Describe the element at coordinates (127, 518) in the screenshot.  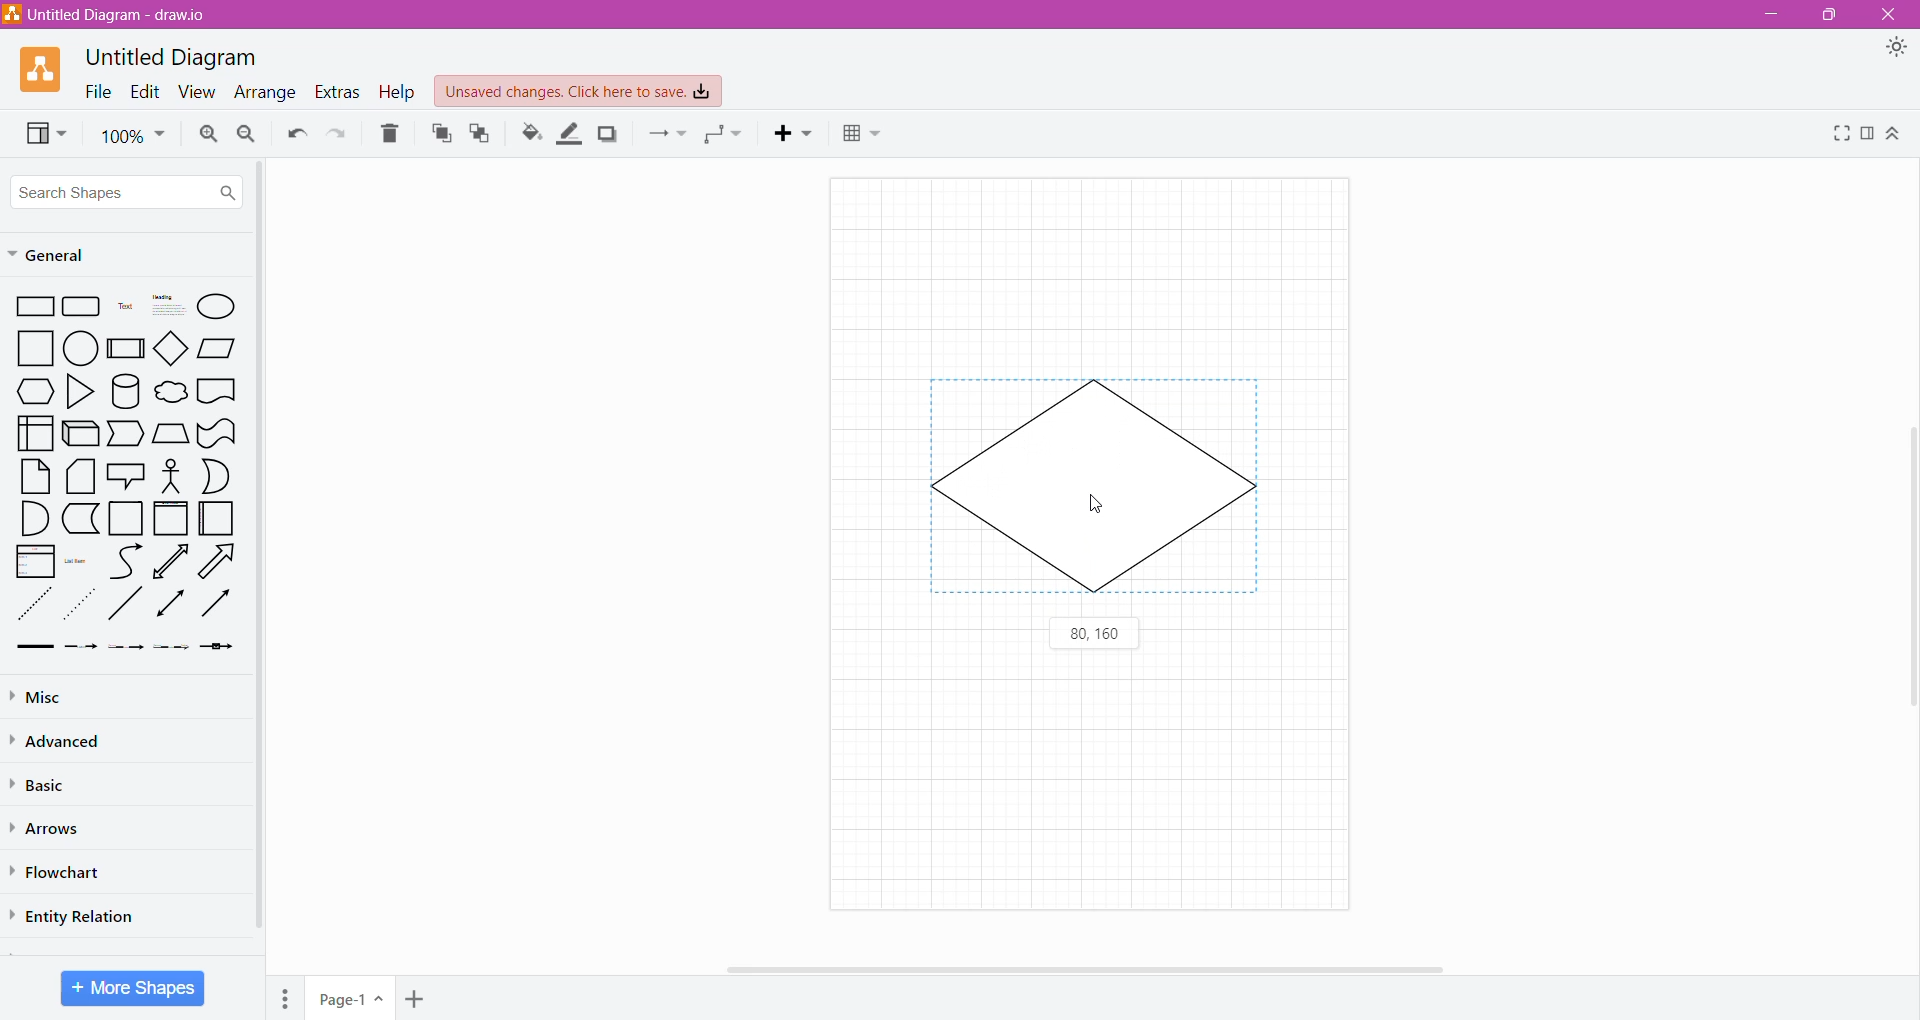
I see `Container` at that location.